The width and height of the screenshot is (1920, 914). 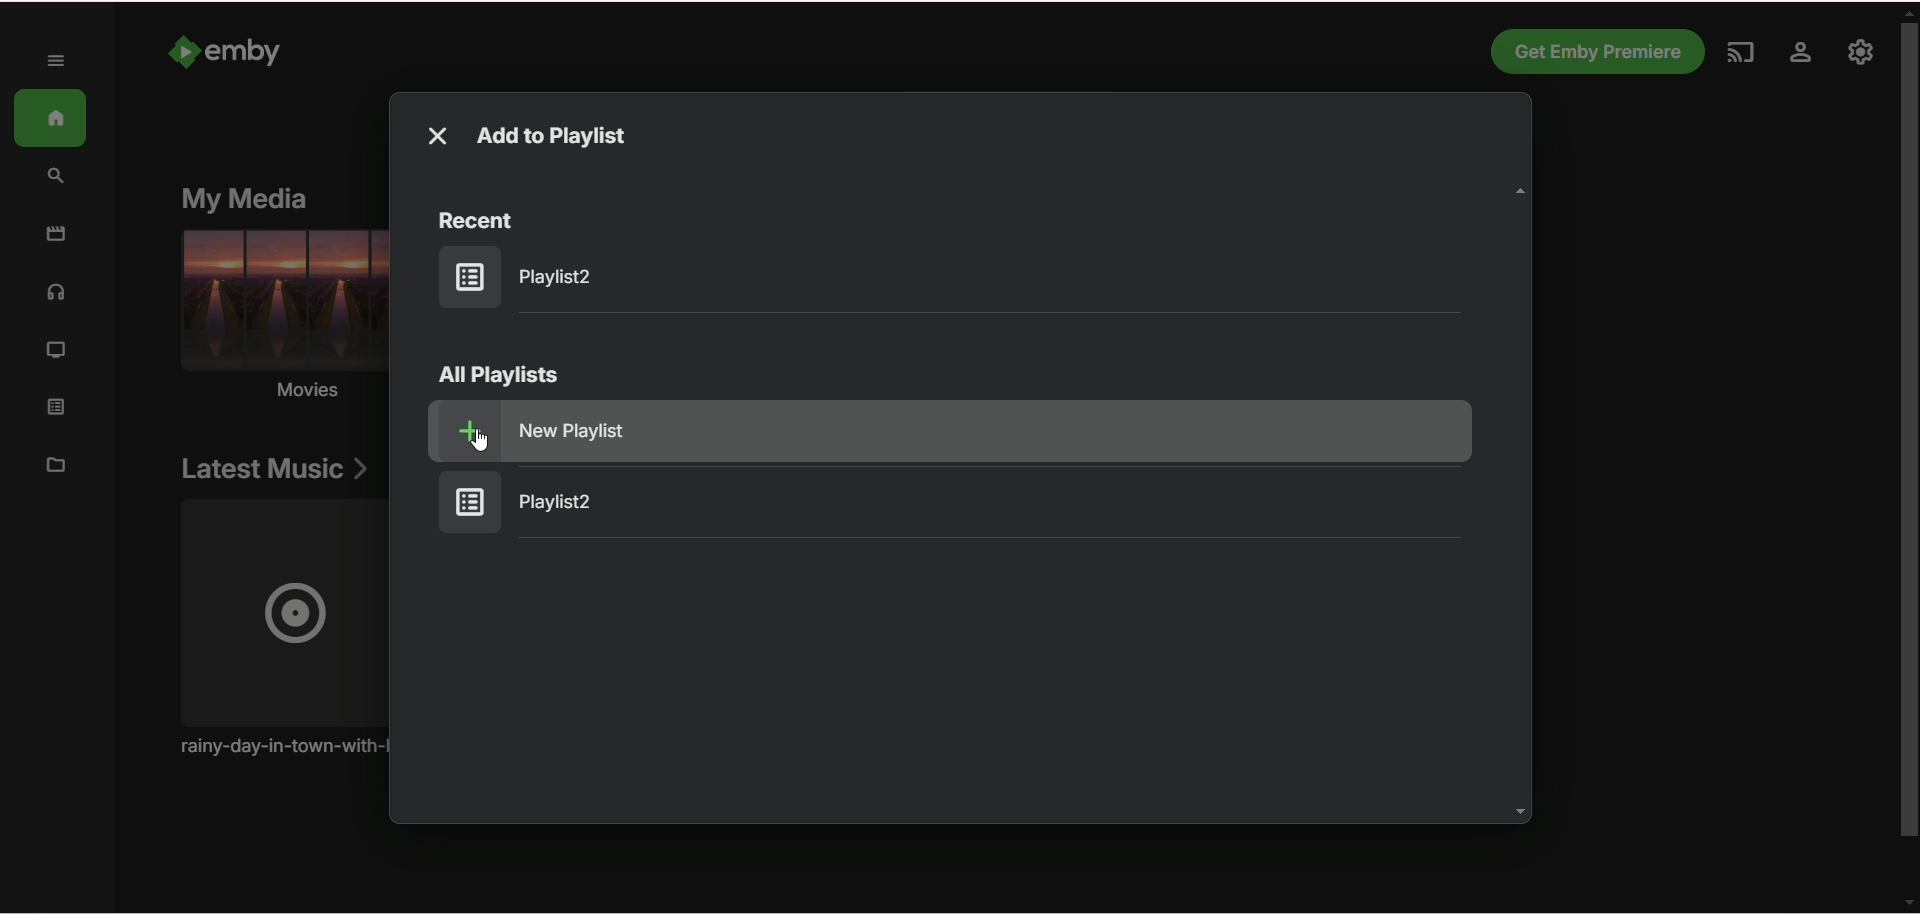 What do you see at coordinates (278, 319) in the screenshot?
I see `movies` at bounding box center [278, 319].